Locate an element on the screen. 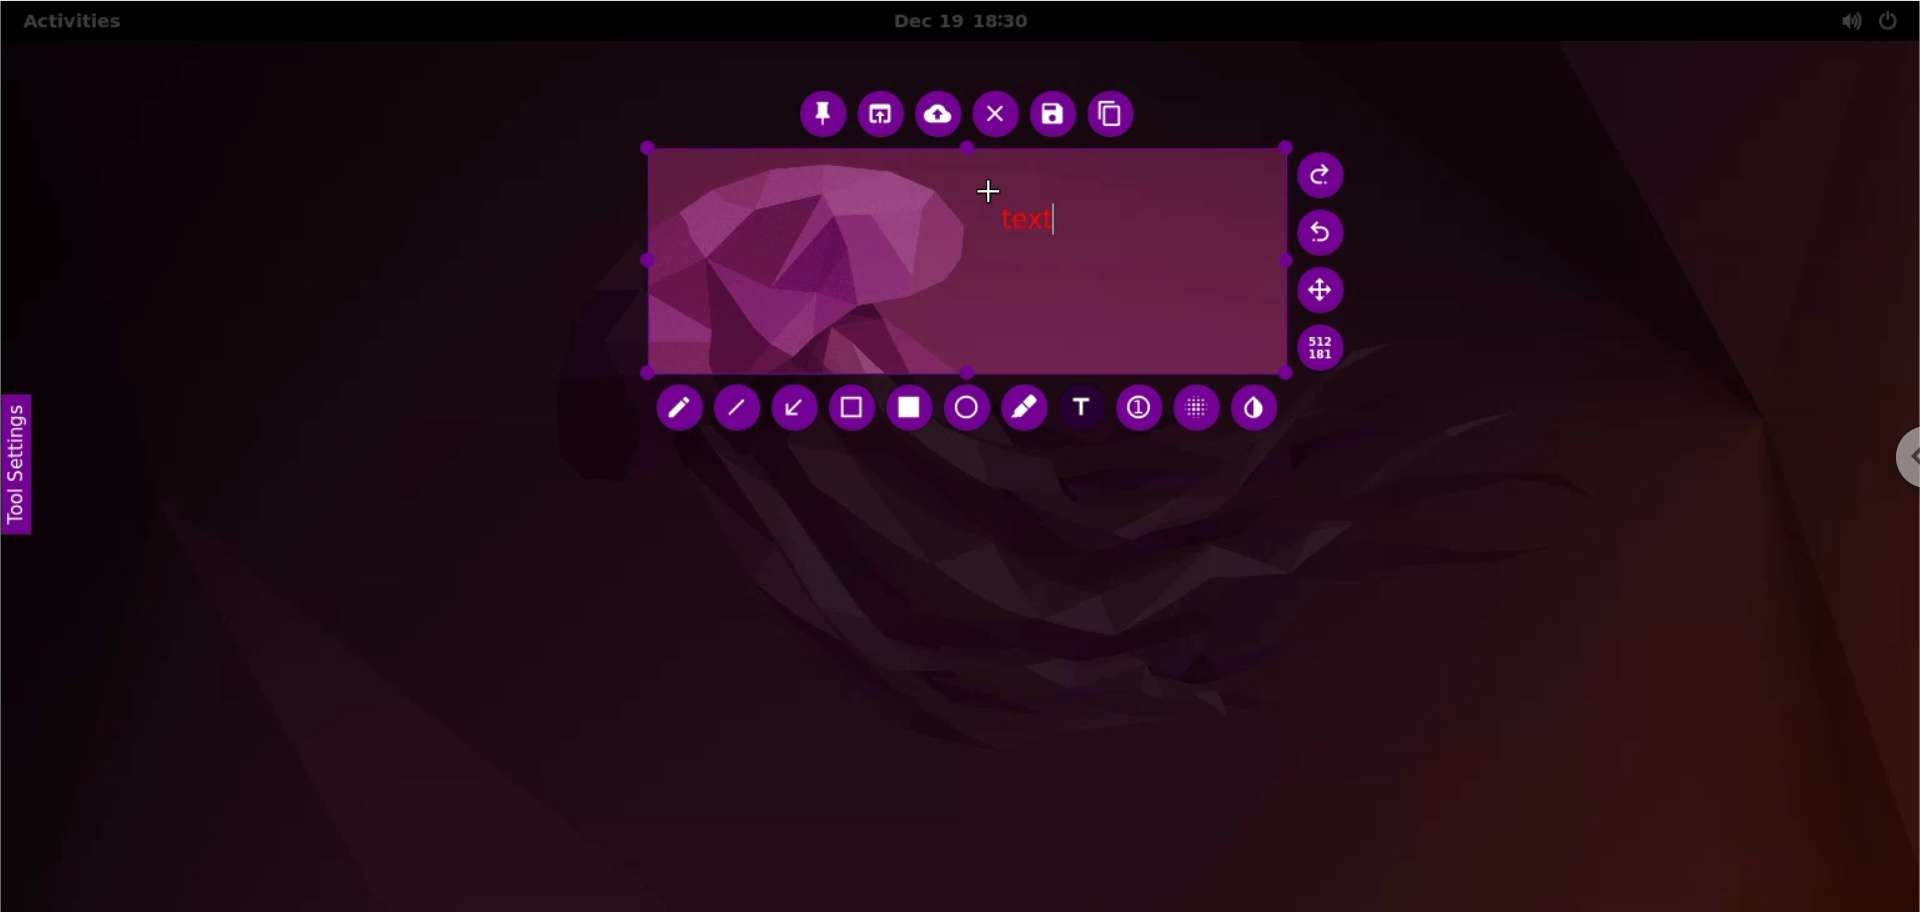 This screenshot has height=912, width=1920. pencil tool is located at coordinates (680, 411).